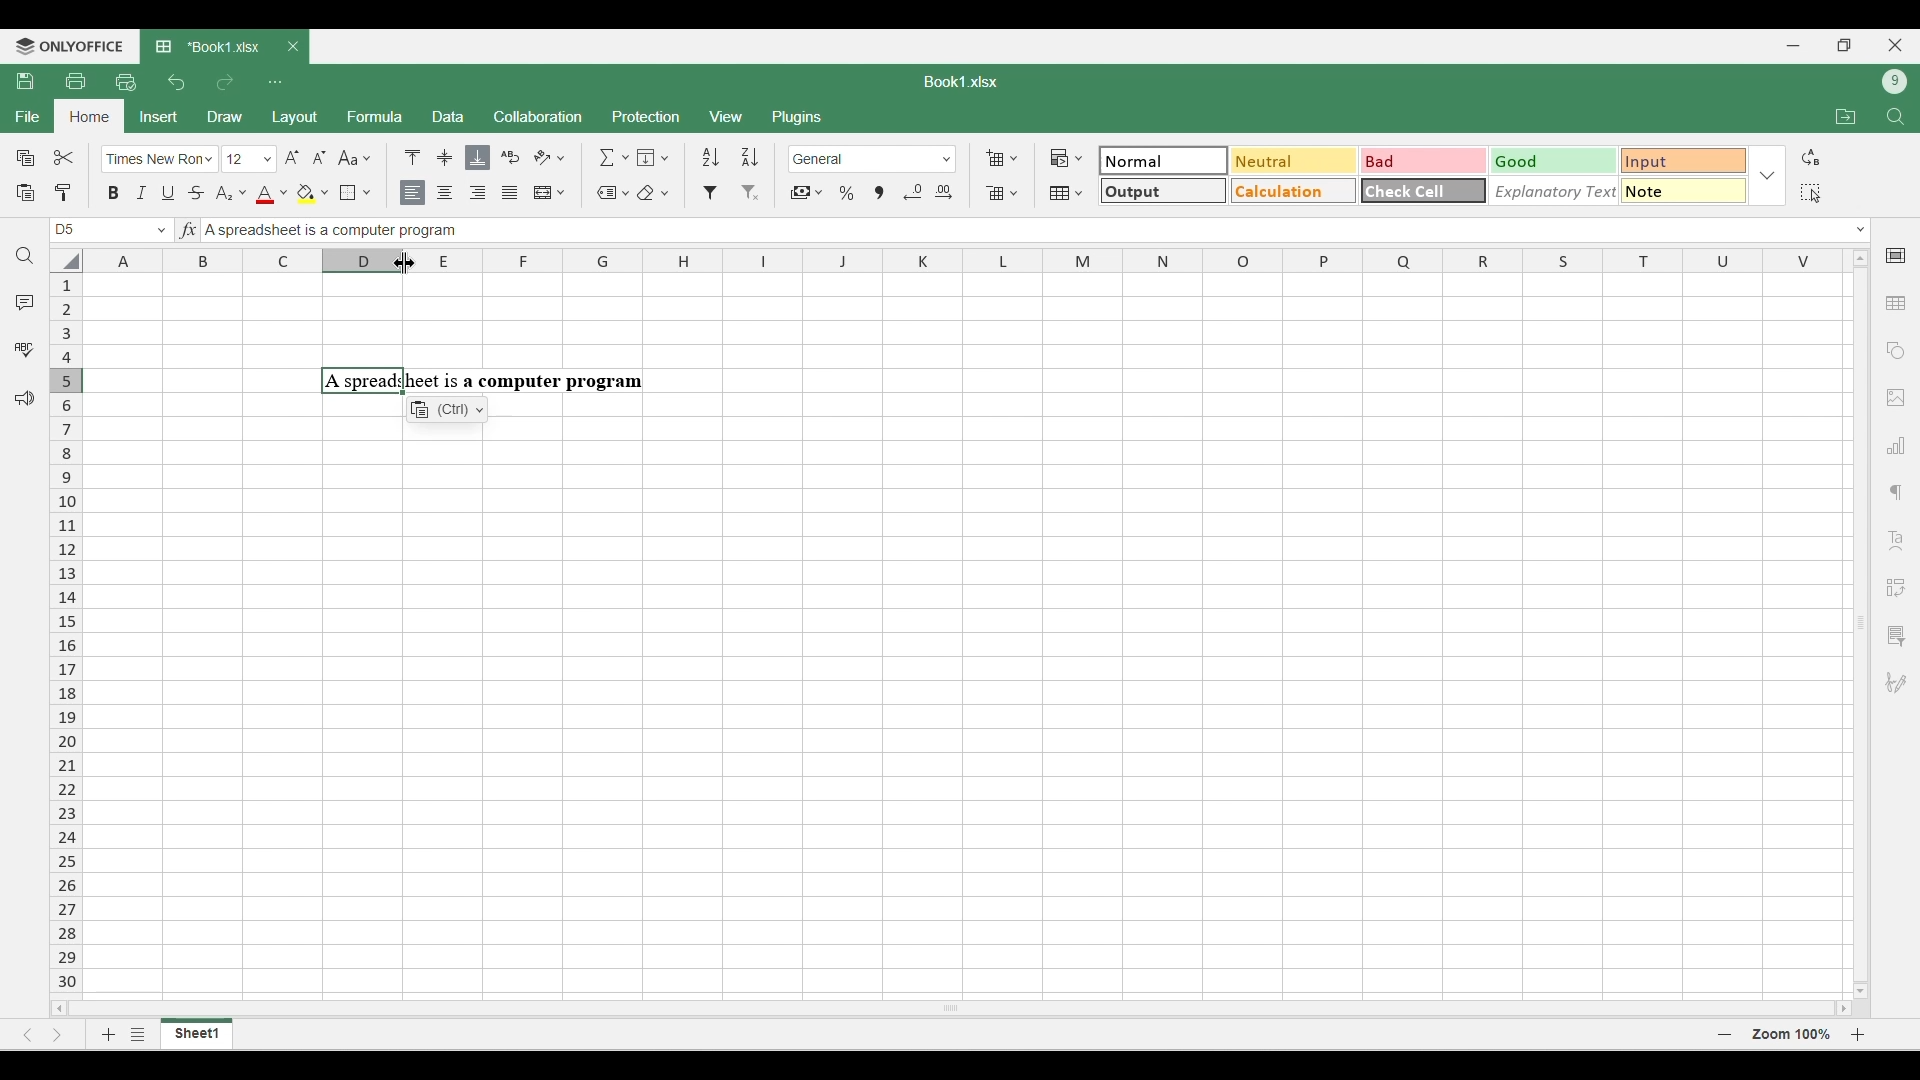  What do you see at coordinates (1862, 622) in the screenshot?
I see `Vertical slide bar` at bounding box center [1862, 622].